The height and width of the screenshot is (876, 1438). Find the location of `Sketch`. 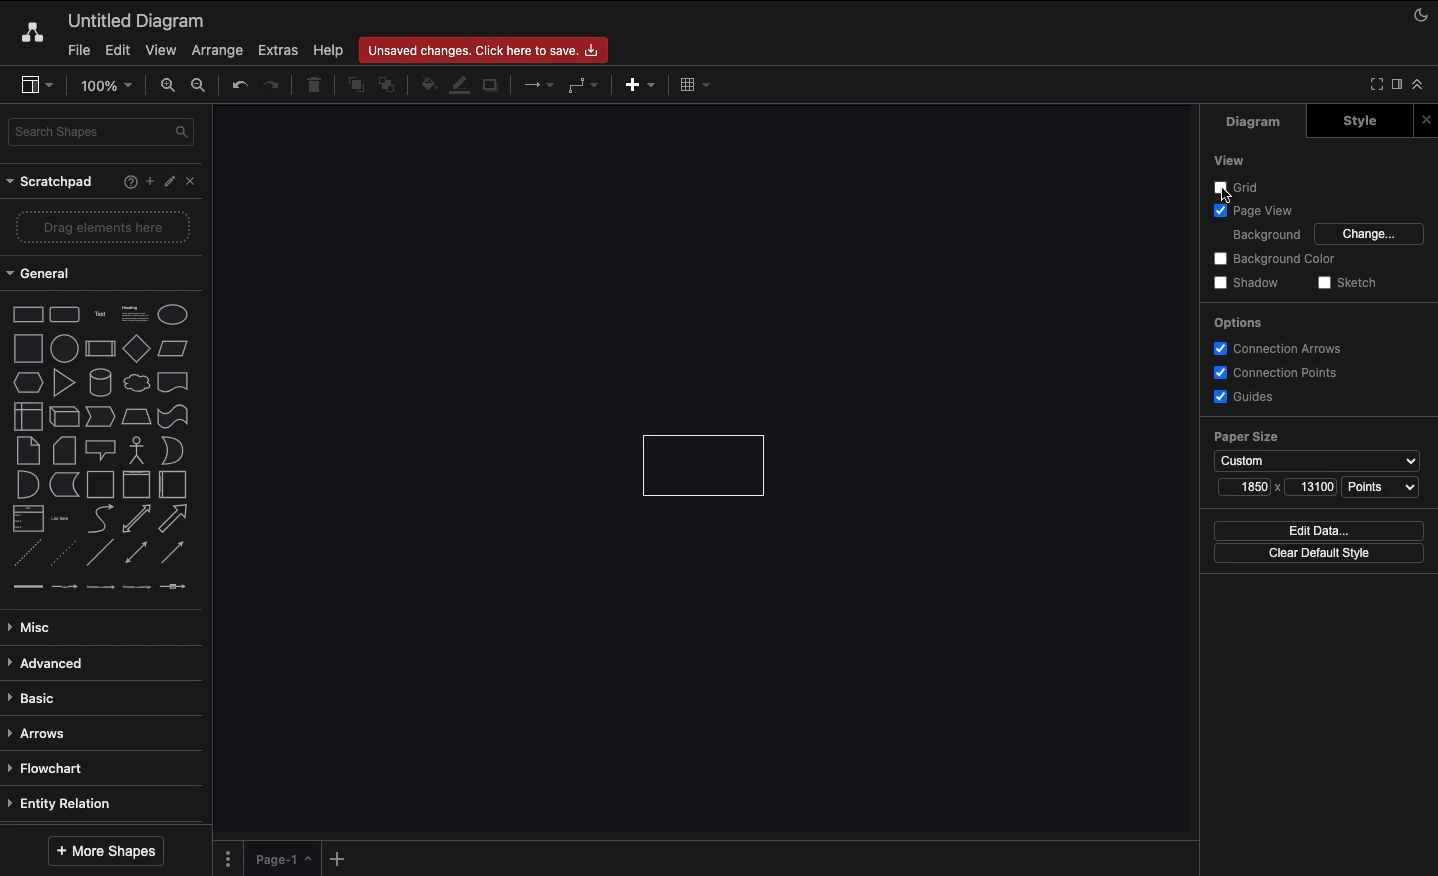

Sketch is located at coordinates (1349, 285).